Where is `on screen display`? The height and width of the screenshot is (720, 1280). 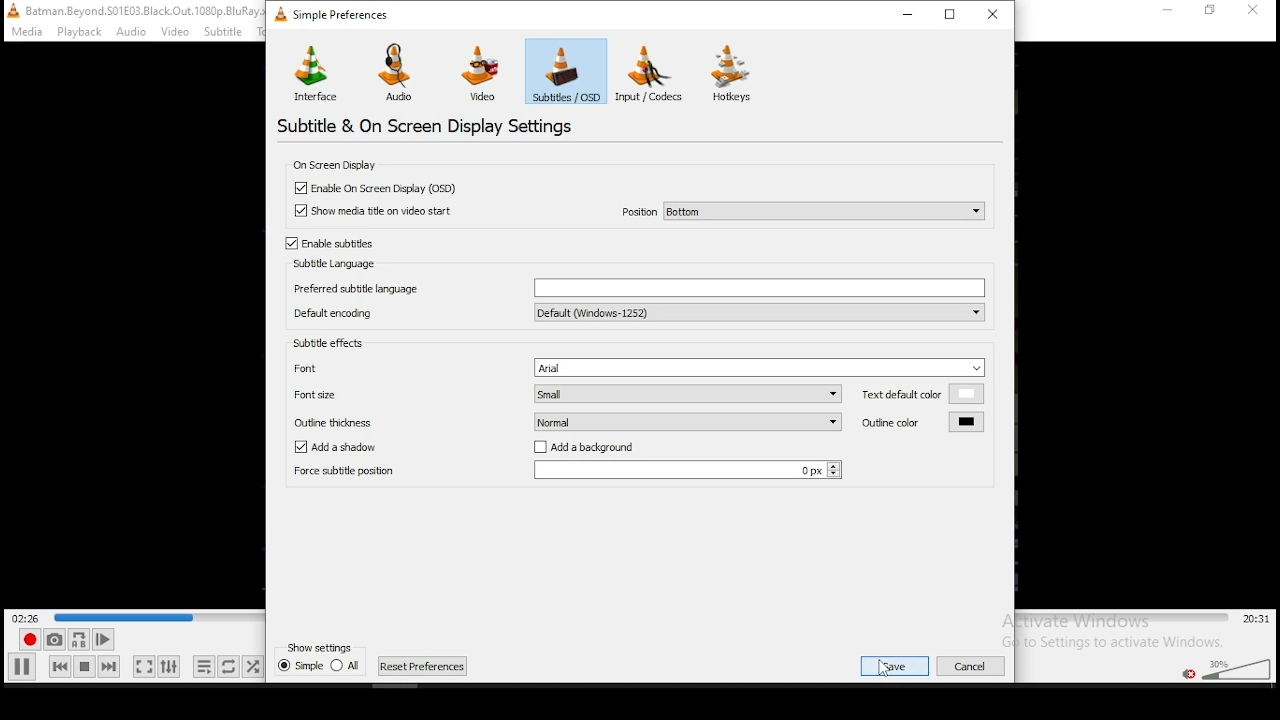 on screen display is located at coordinates (338, 165).